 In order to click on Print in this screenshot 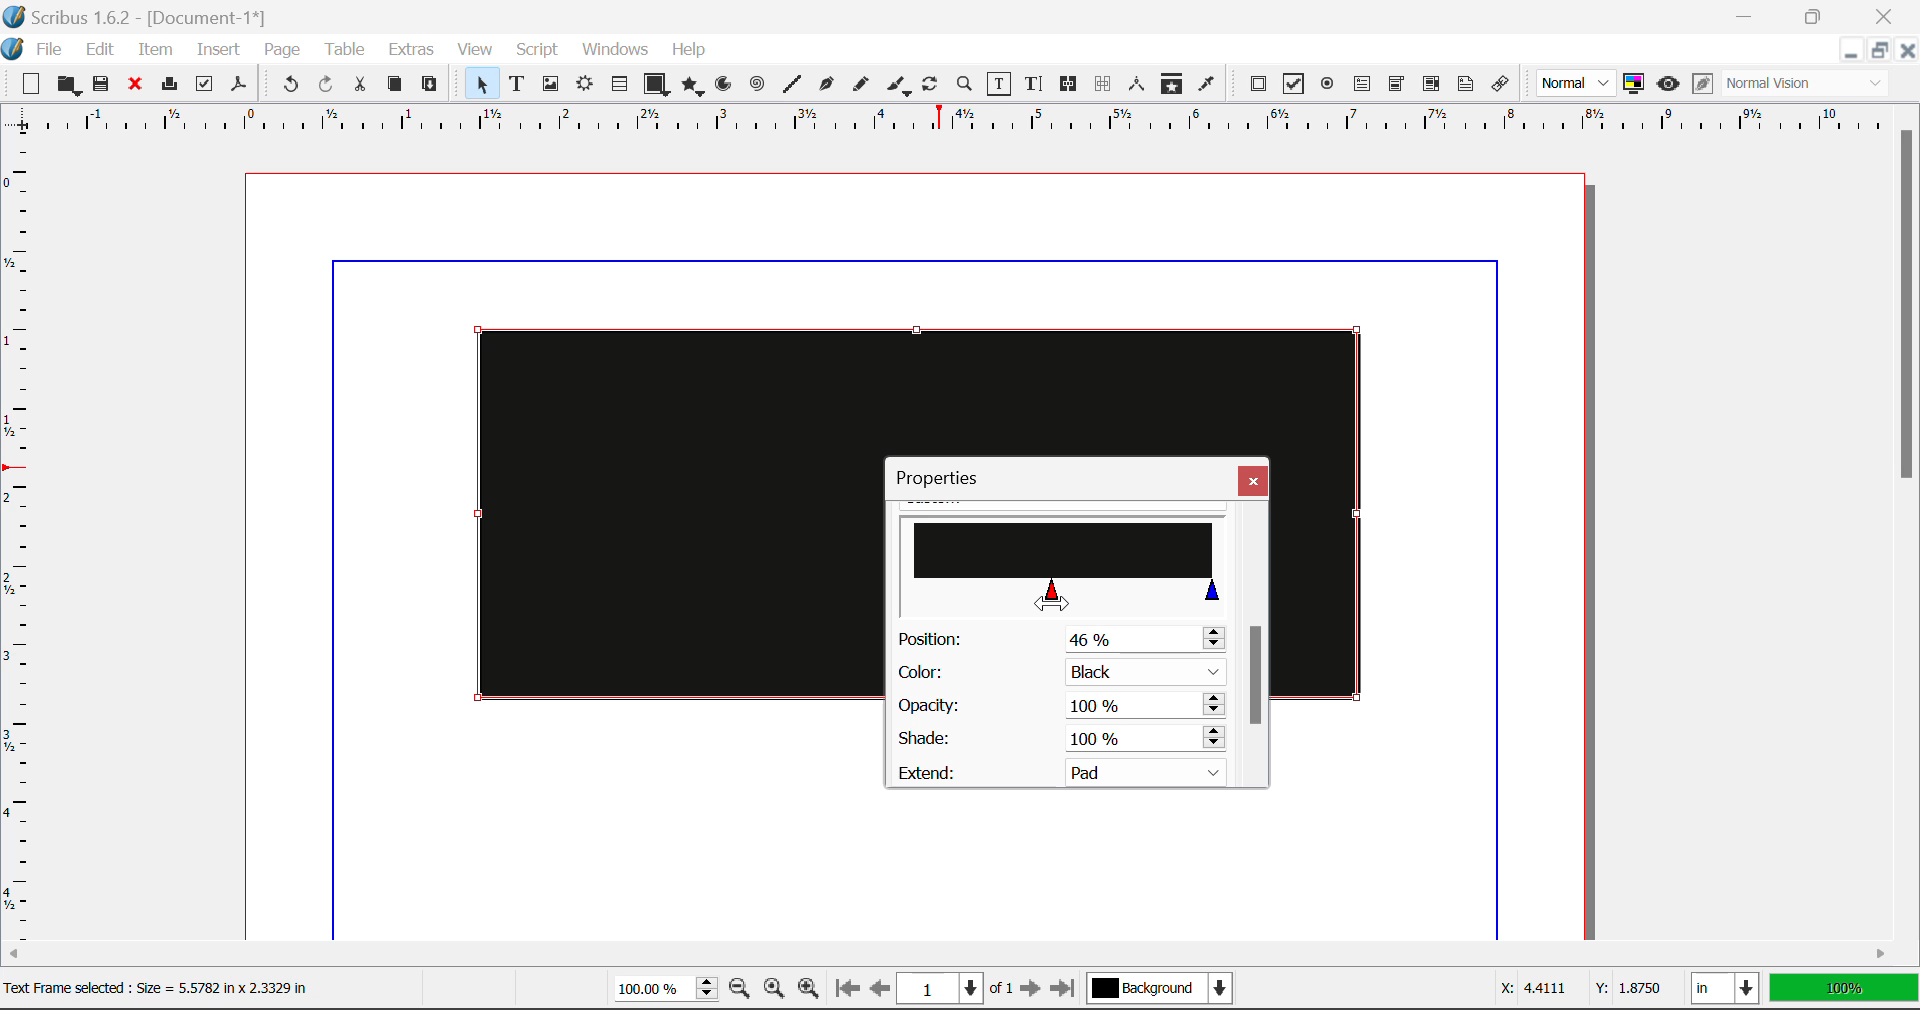, I will do `click(168, 84)`.